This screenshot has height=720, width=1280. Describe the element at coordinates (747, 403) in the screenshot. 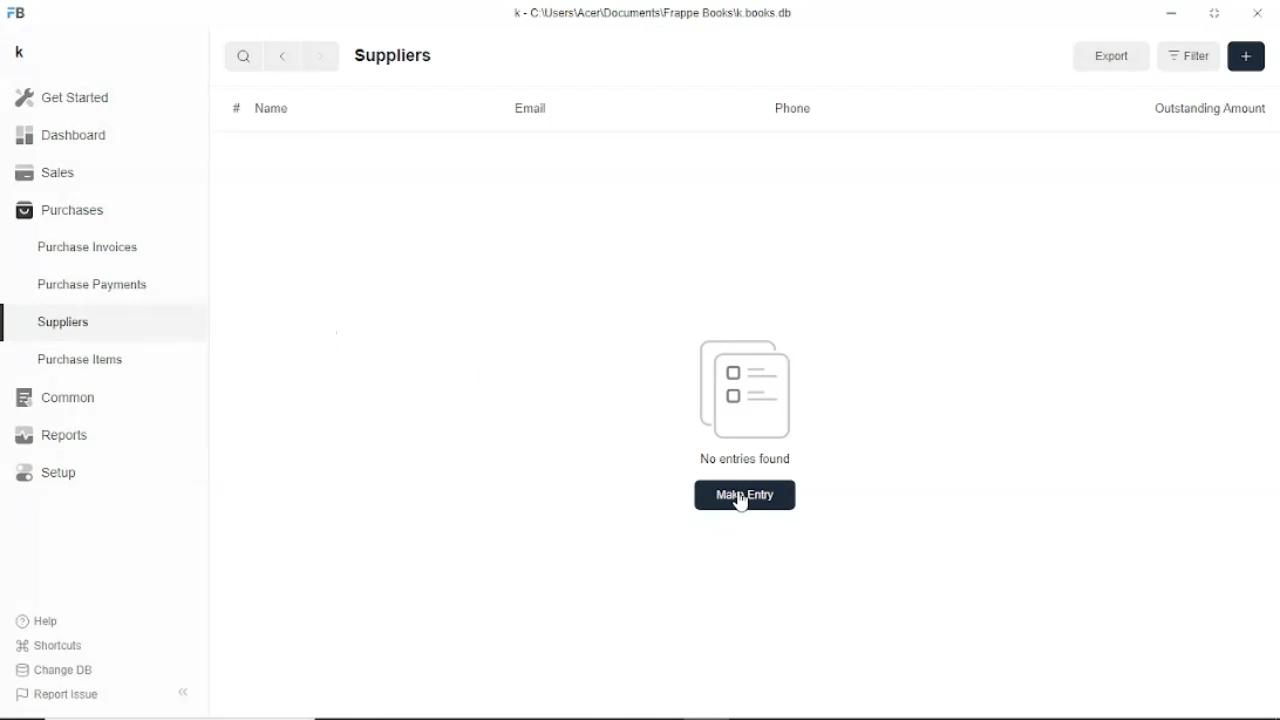

I see `No entries found` at that location.